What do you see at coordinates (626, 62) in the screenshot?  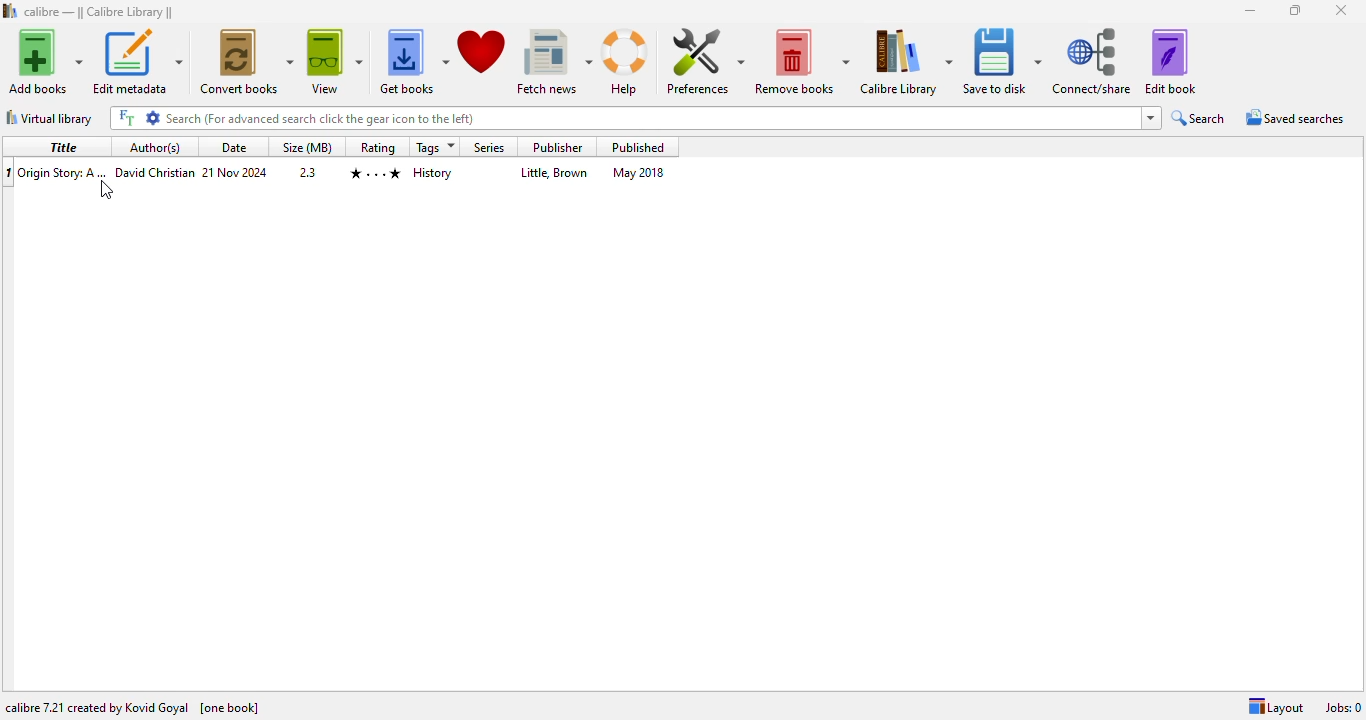 I see `help` at bounding box center [626, 62].